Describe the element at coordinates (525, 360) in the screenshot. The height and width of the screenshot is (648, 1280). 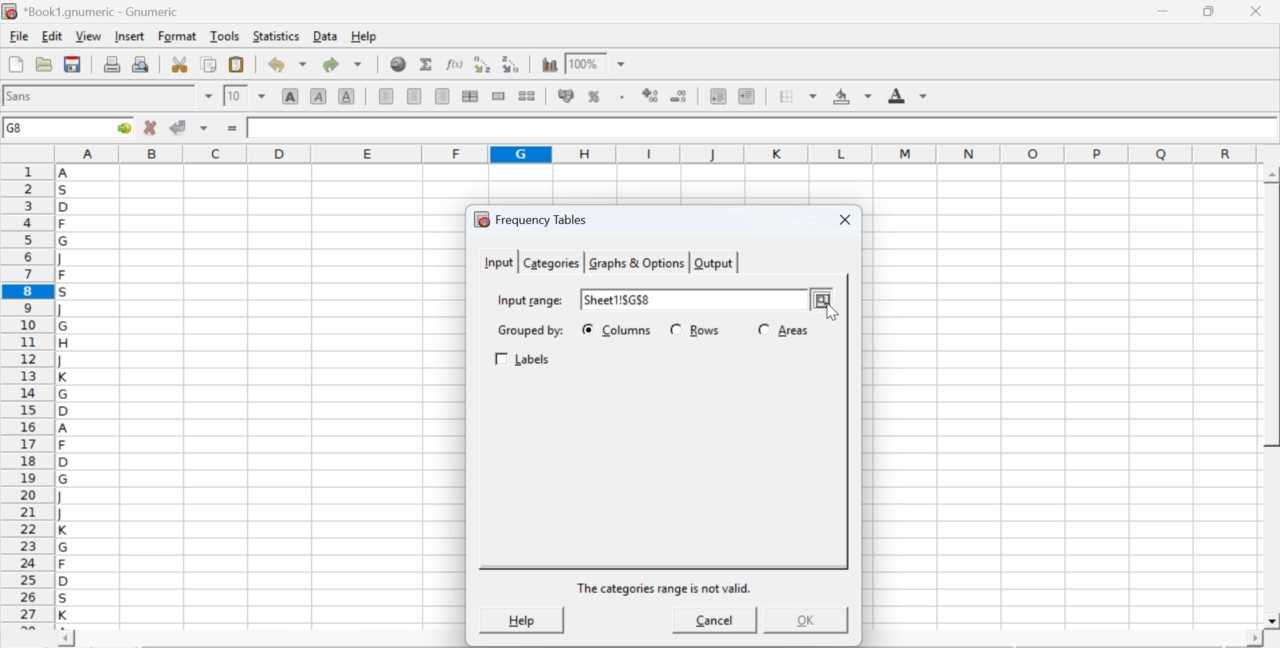
I see `labels` at that location.